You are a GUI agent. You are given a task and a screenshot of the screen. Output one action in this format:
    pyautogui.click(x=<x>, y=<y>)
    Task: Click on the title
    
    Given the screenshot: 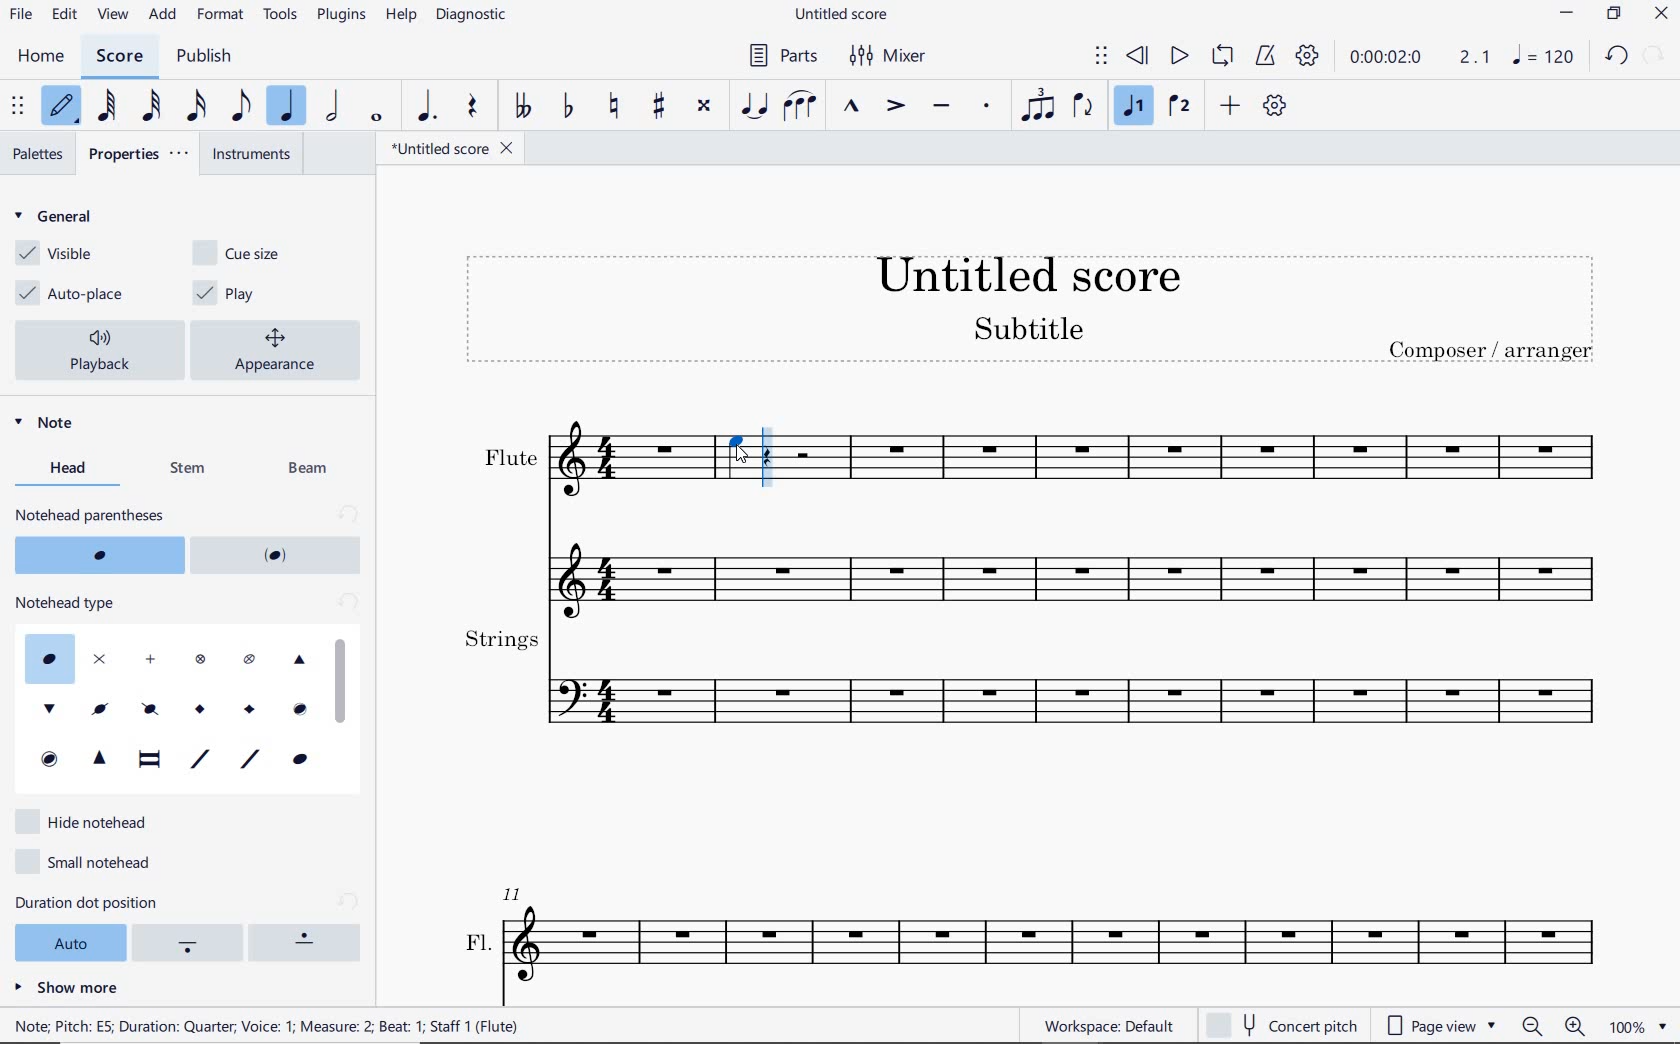 What is the action you would take?
    pyautogui.click(x=1031, y=310)
    